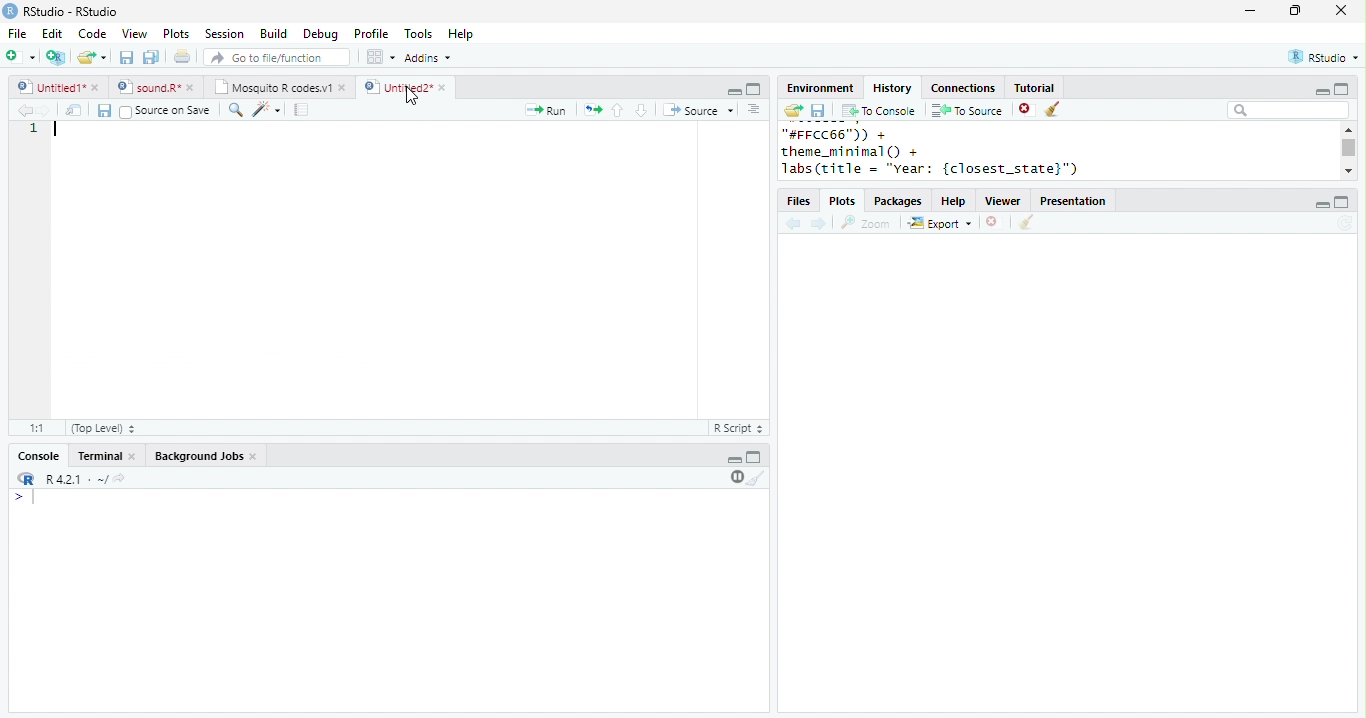 Image resolution: width=1366 pixels, height=718 pixels. I want to click on Packages, so click(898, 202).